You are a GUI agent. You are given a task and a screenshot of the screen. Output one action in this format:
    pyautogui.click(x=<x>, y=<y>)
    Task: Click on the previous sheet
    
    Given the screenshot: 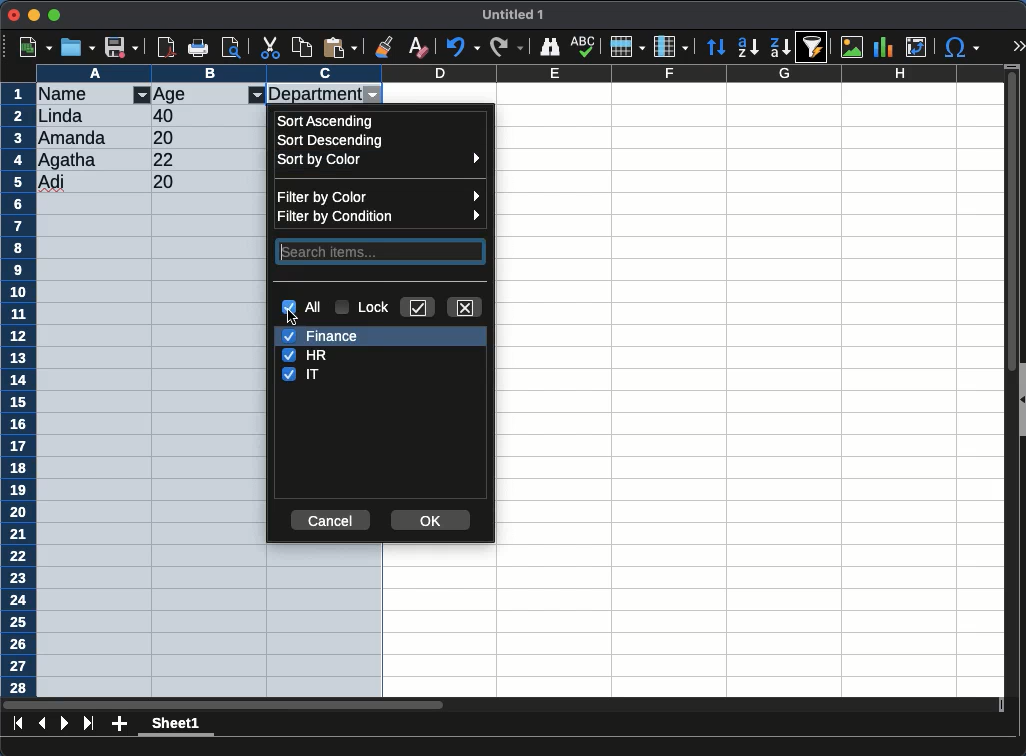 What is the action you would take?
    pyautogui.click(x=44, y=722)
    